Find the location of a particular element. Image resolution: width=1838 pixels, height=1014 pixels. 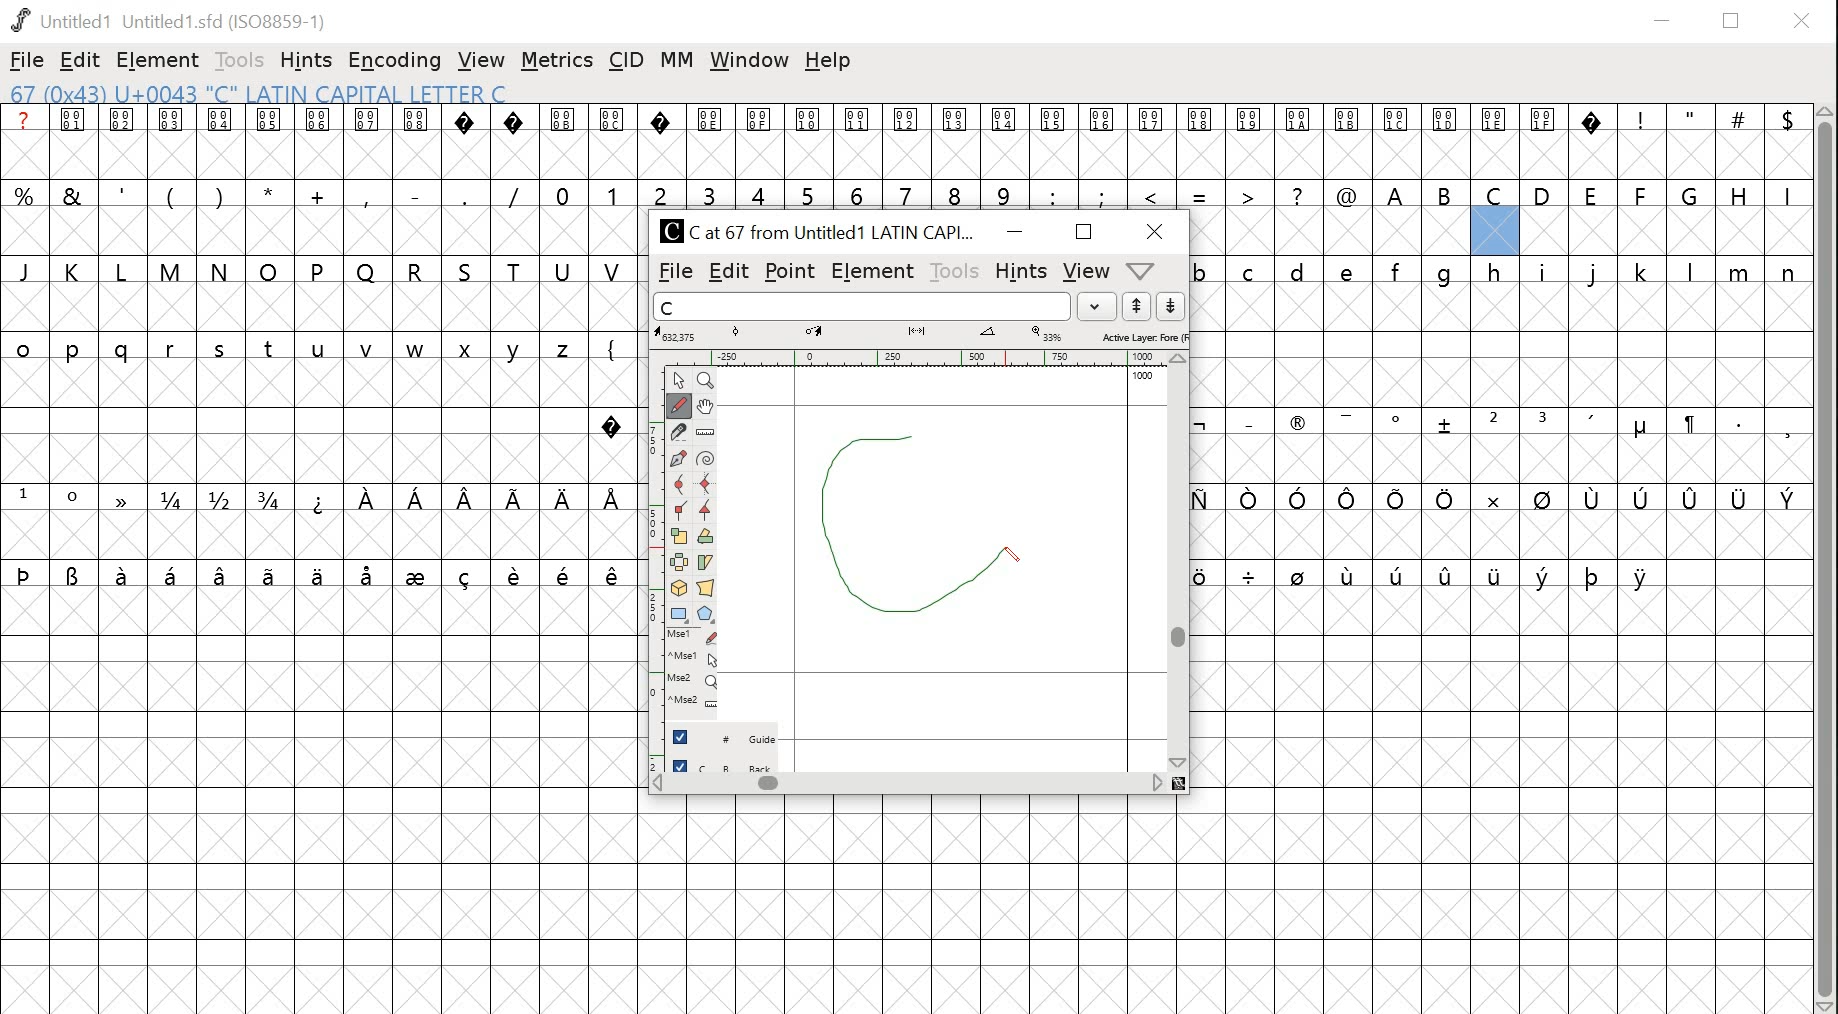

metrics is located at coordinates (556, 60).